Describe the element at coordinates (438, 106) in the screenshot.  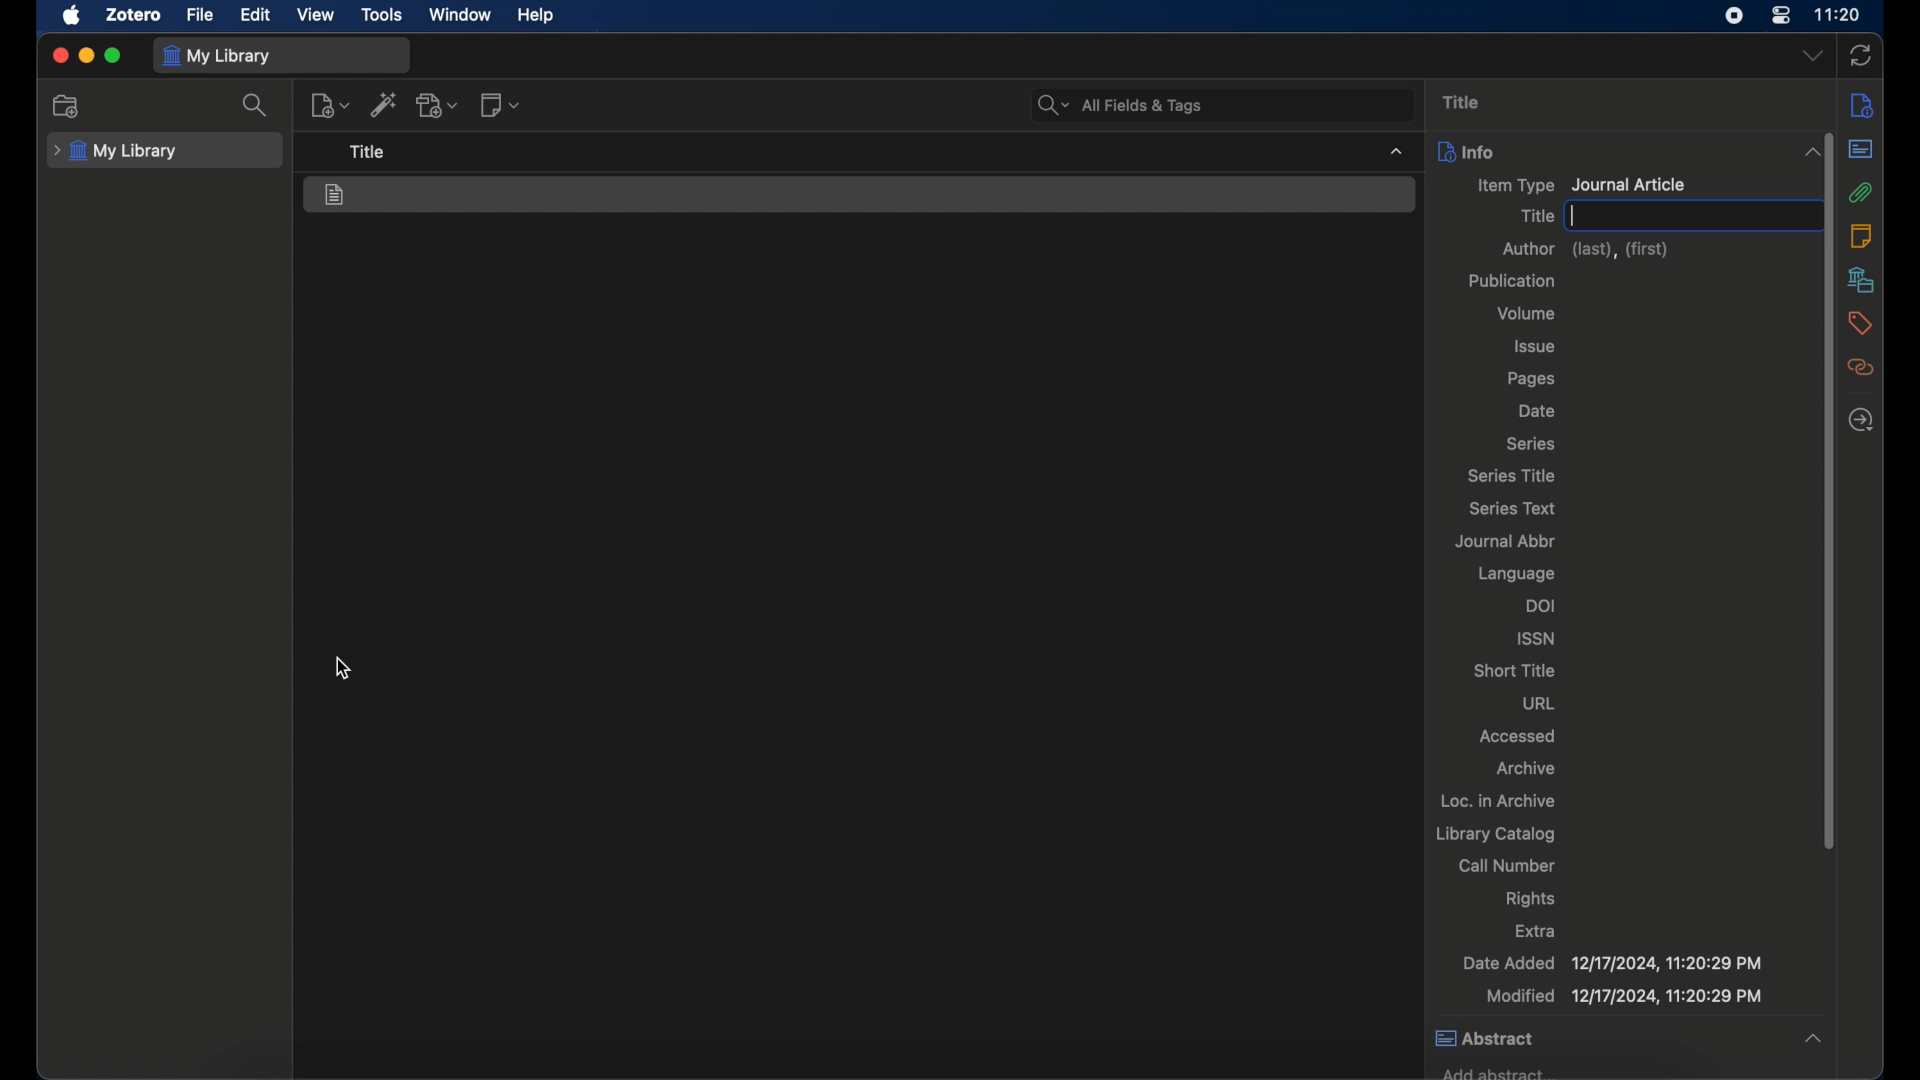
I see `add attachment` at that location.